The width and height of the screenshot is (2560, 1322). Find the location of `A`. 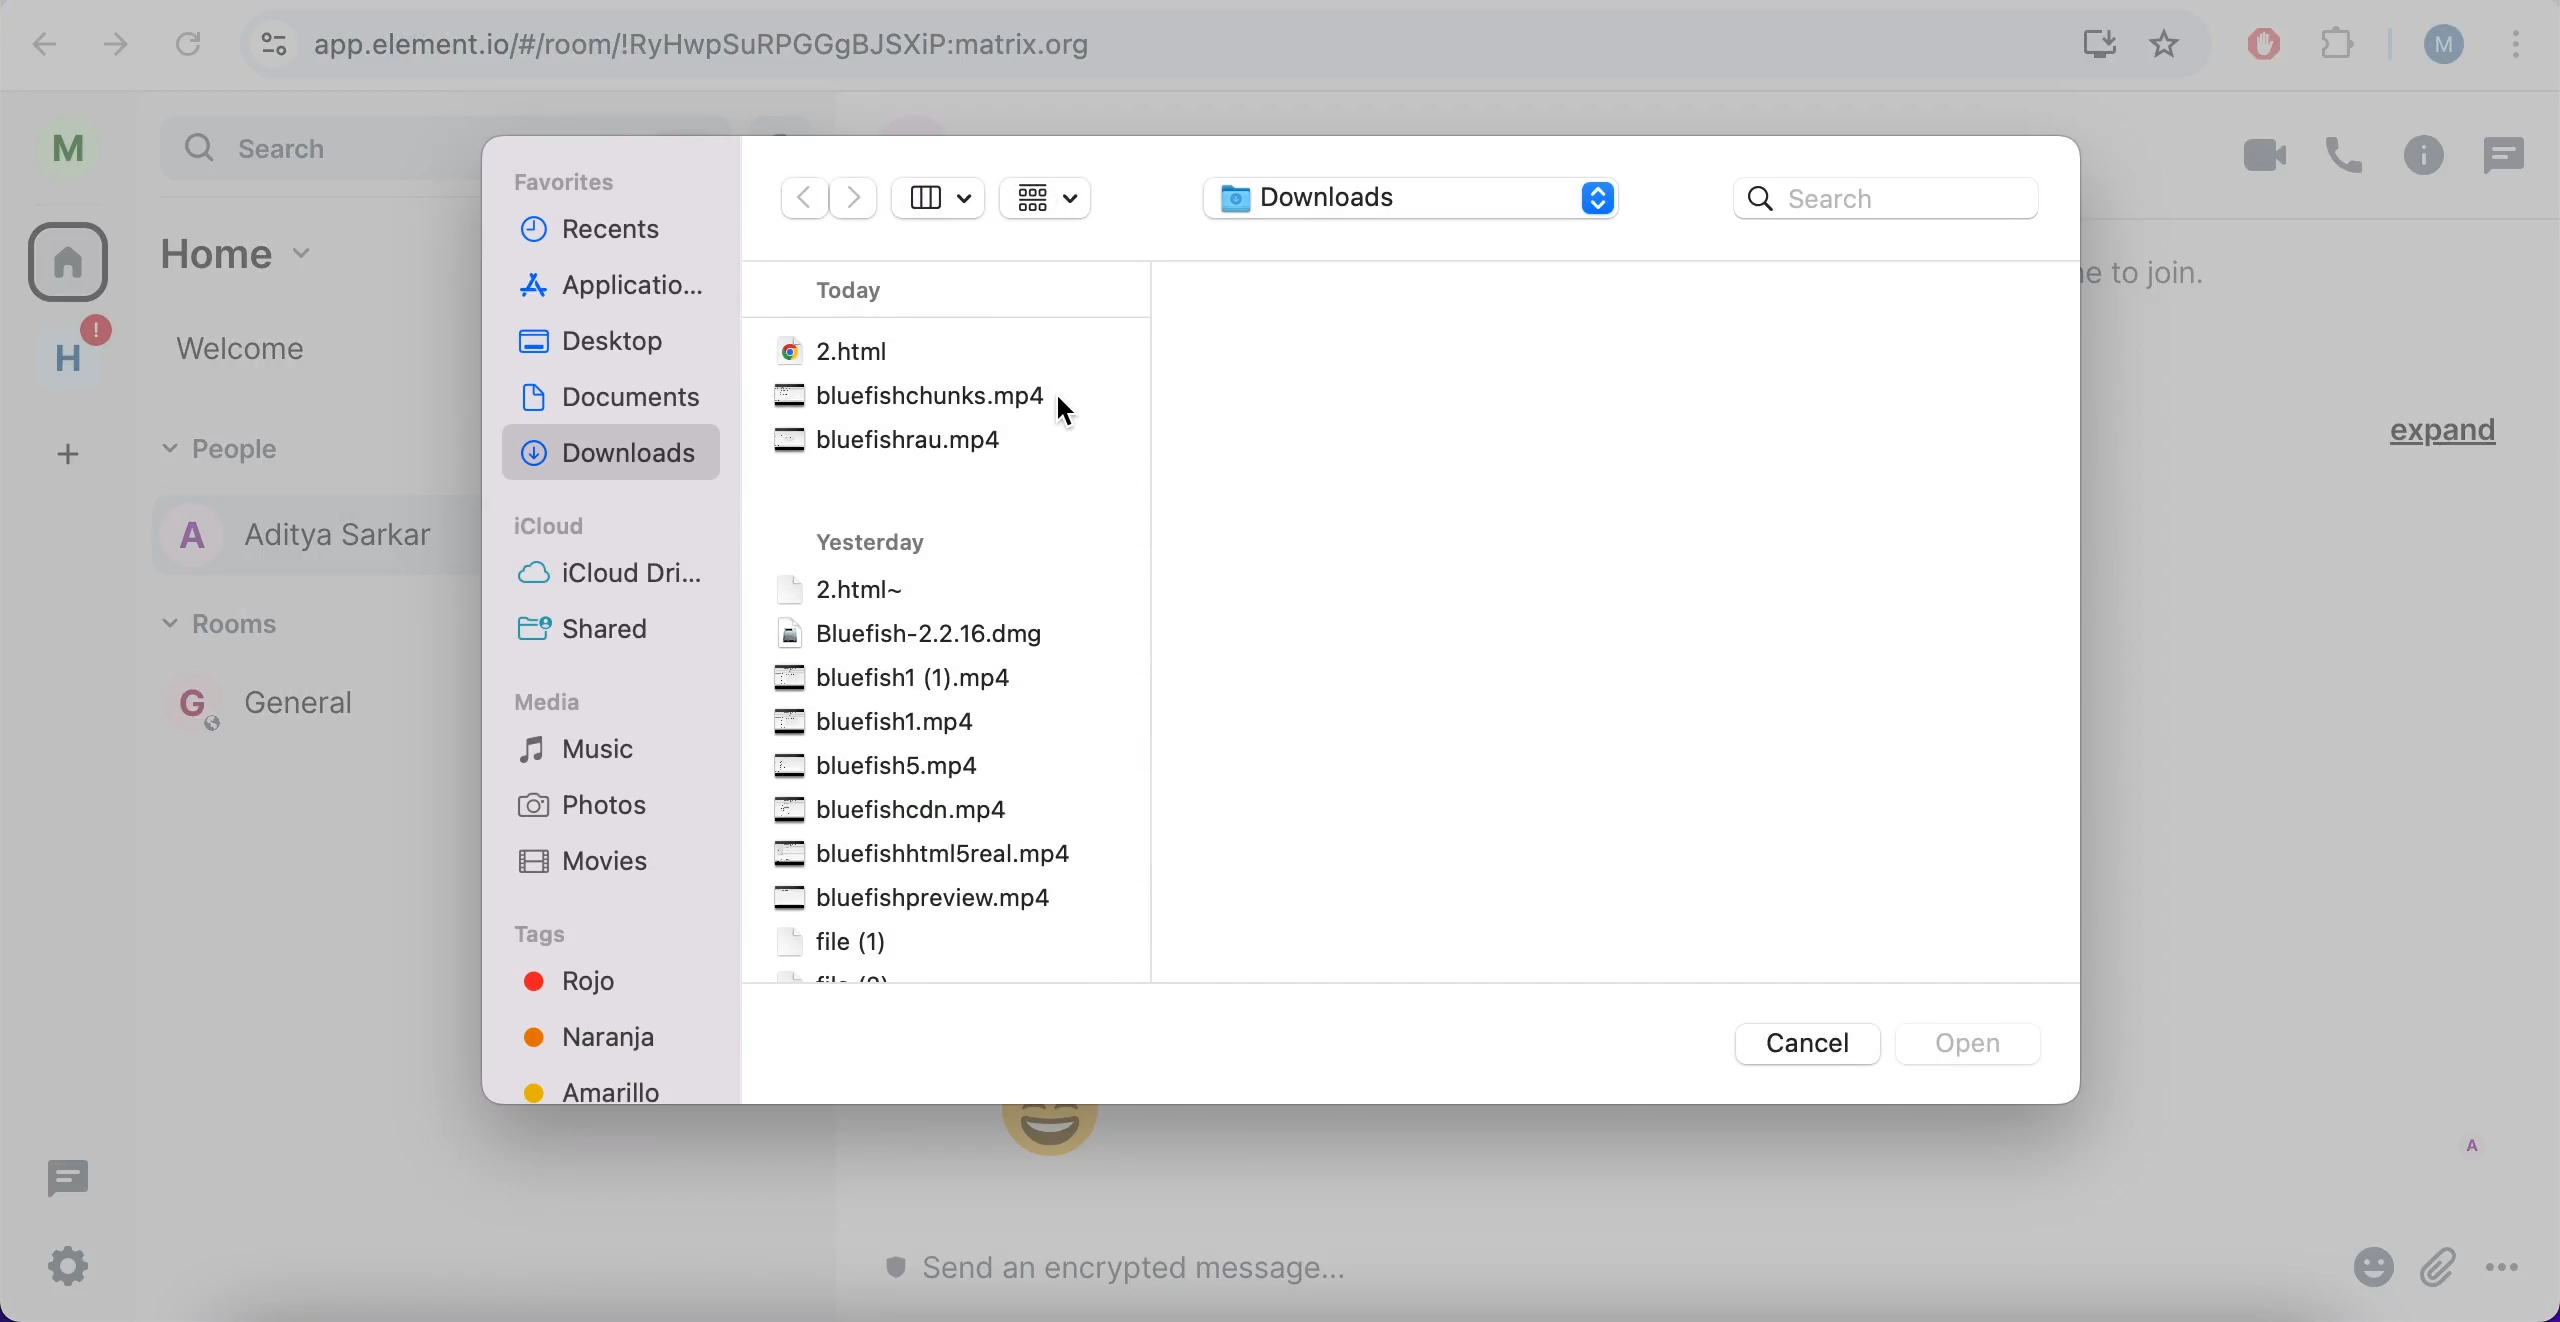

A is located at coordinates (2471, 1147).